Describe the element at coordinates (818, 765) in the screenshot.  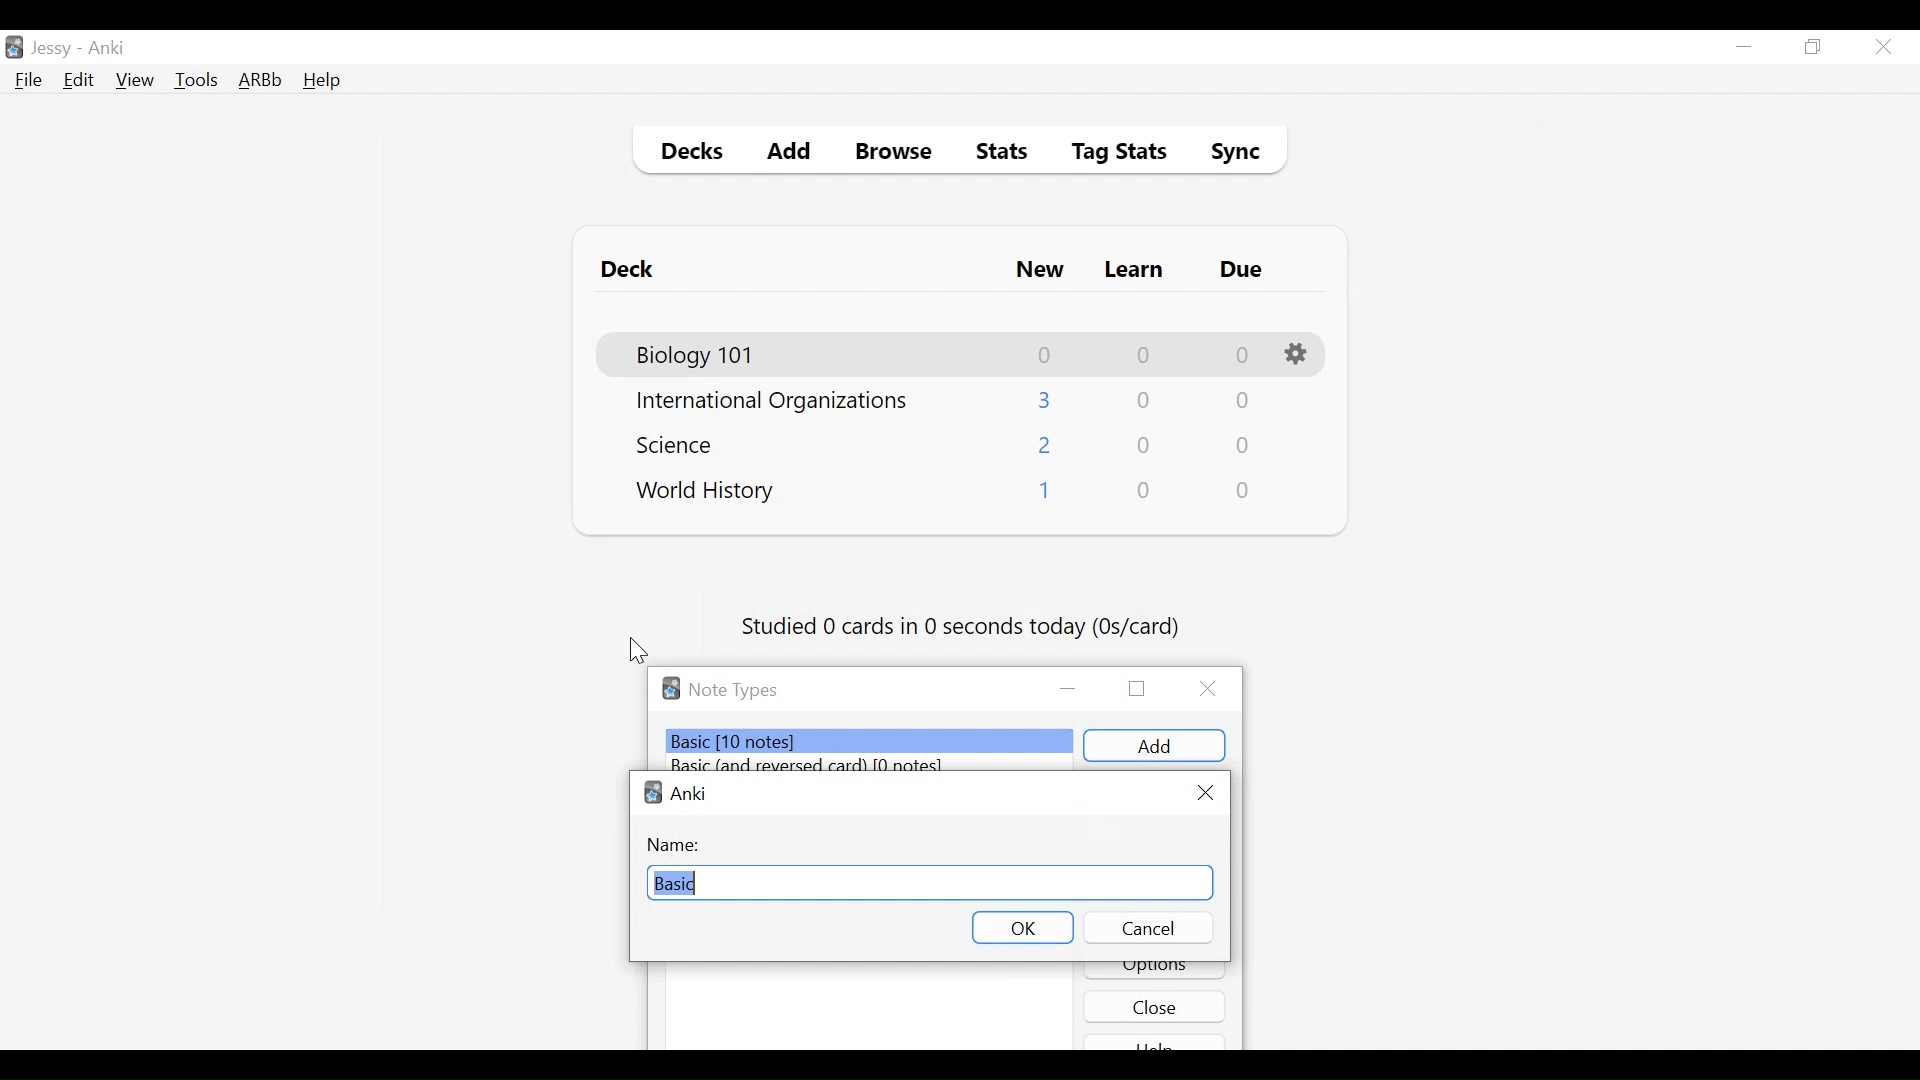
I see `Basic (and reversed card)  (number of notes)` at that location.